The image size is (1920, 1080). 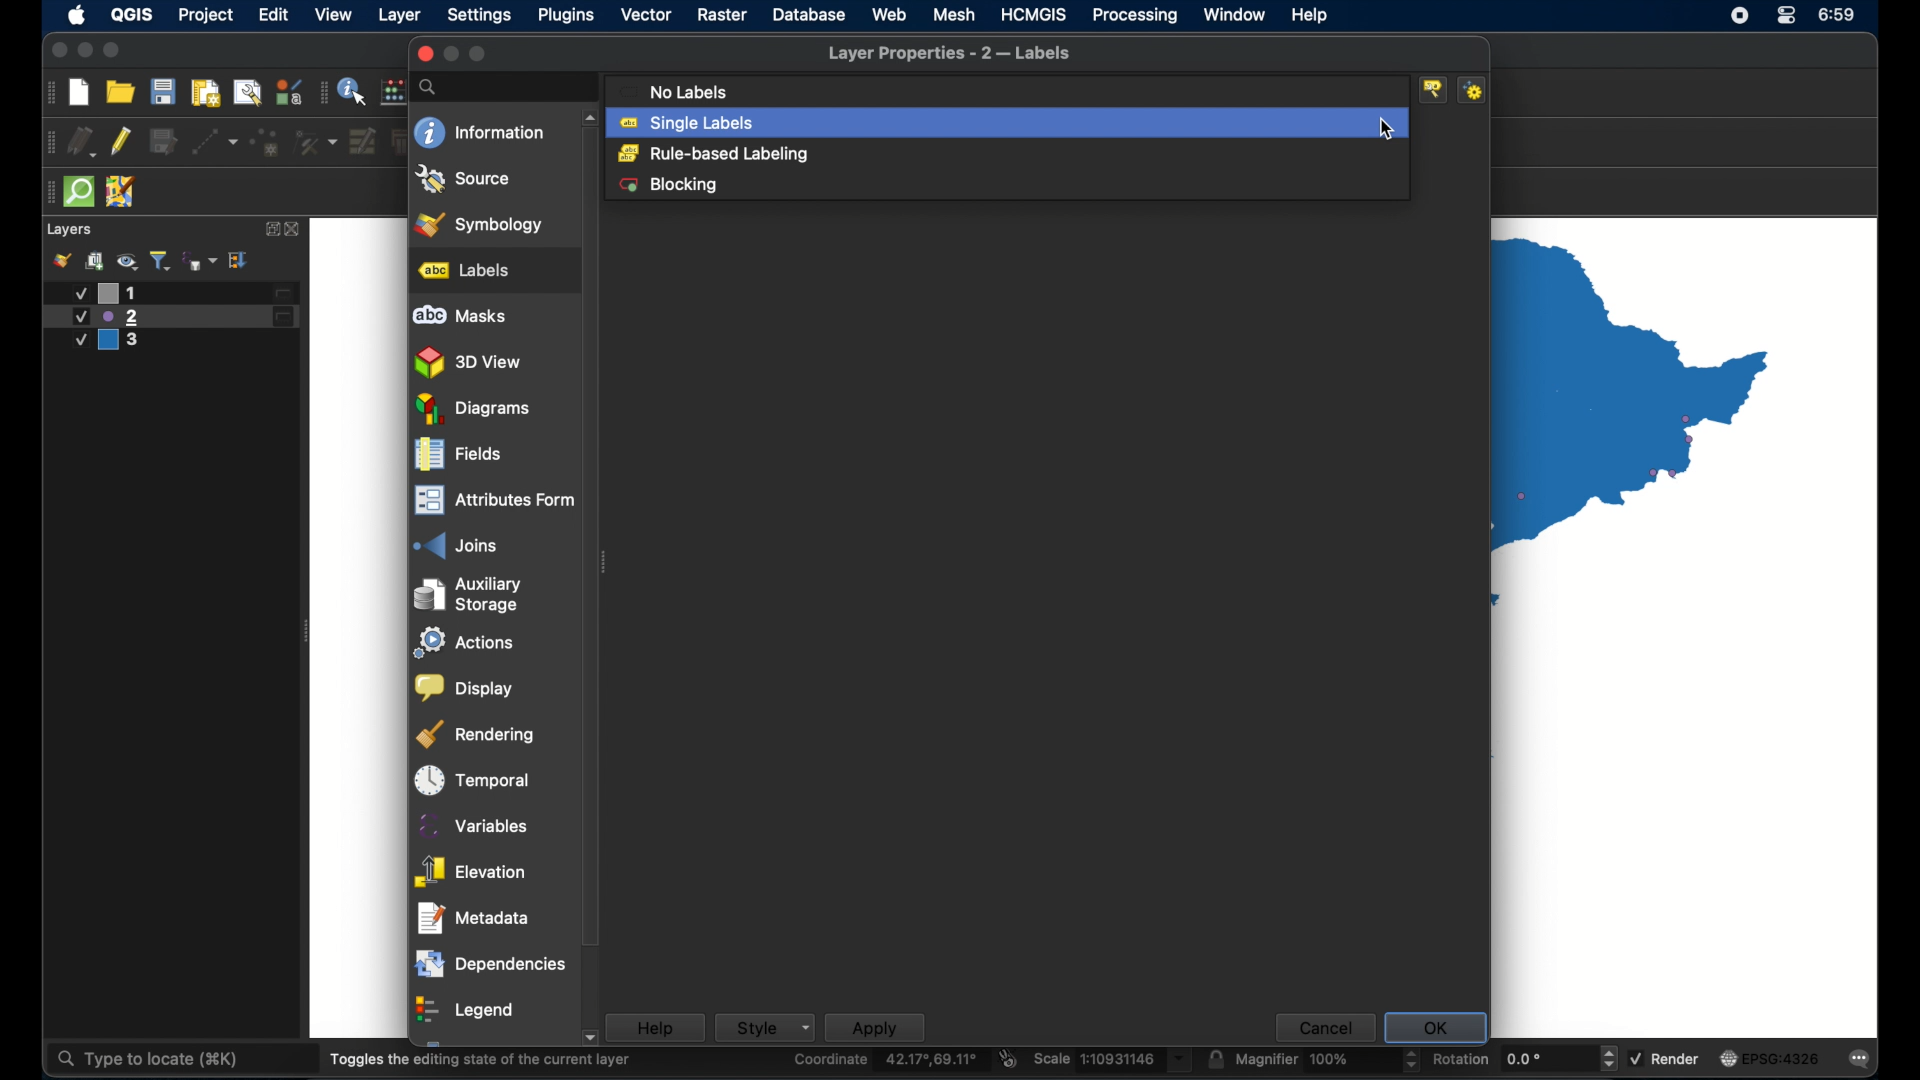 I want to click on search bar, so click(x=503, y=87).